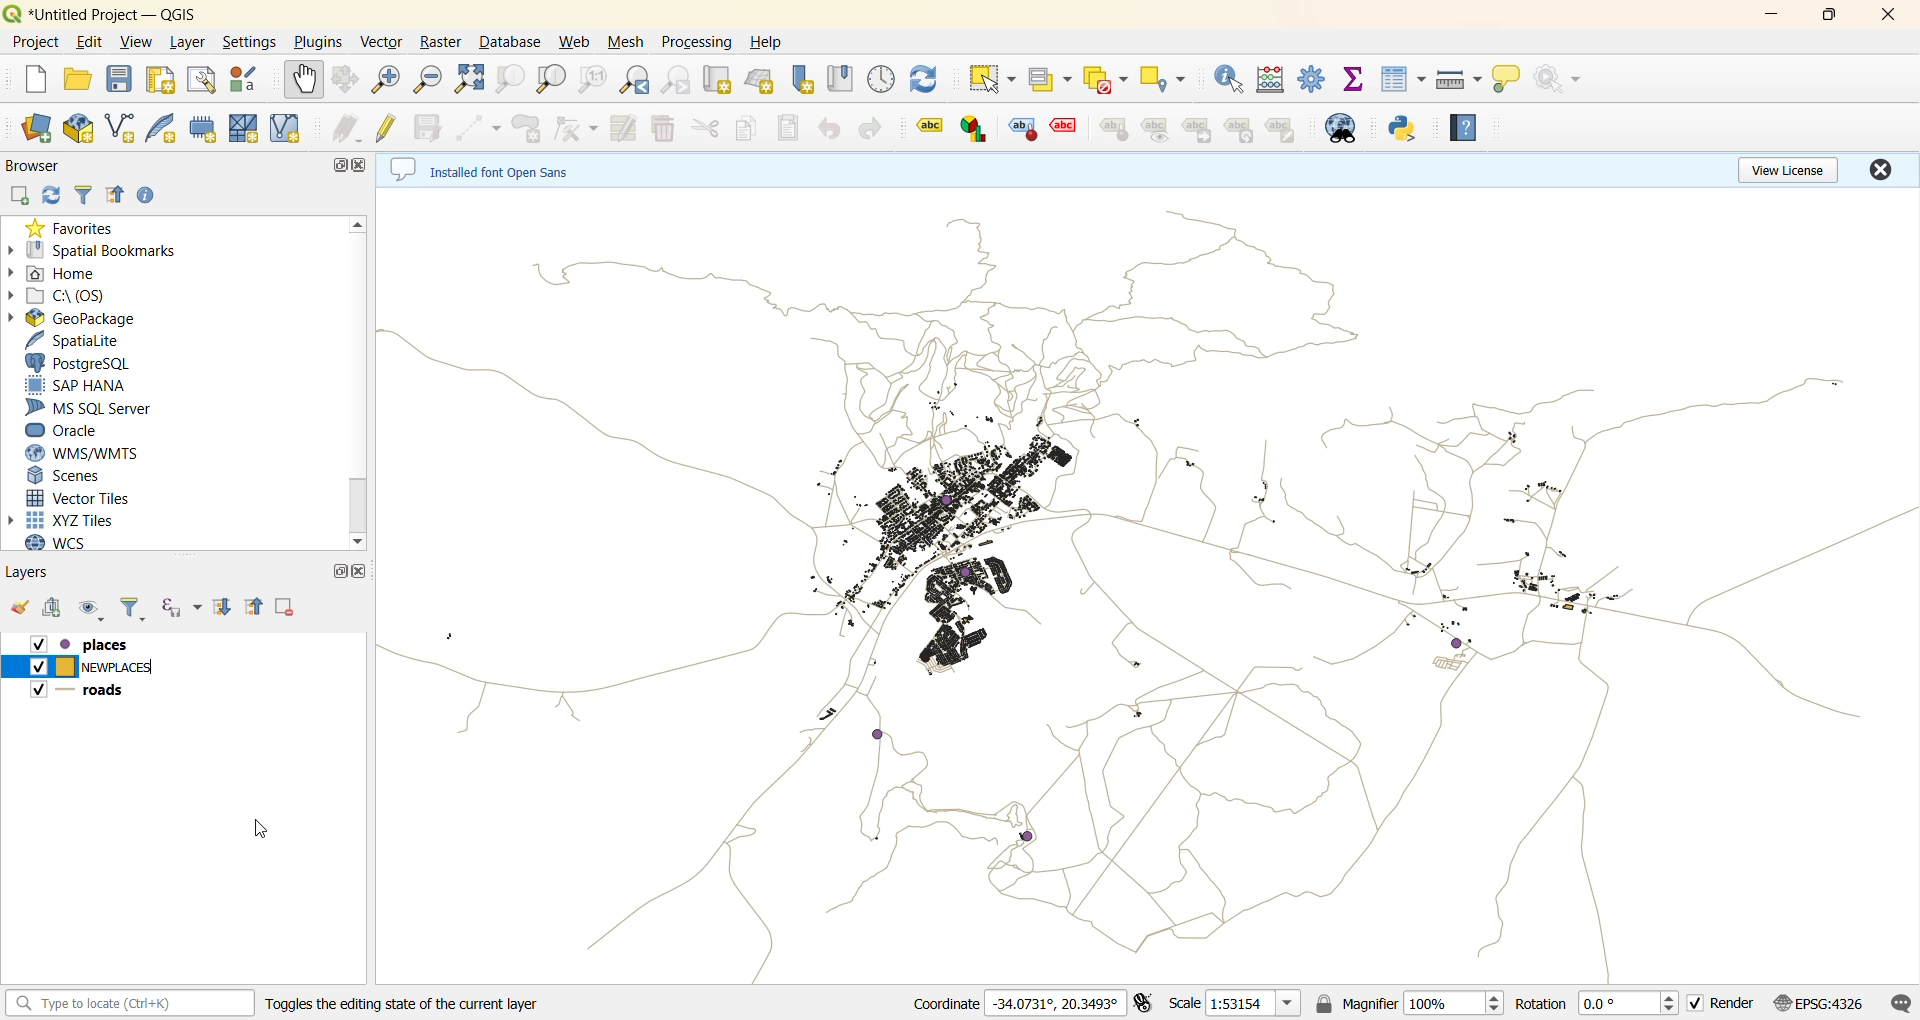 This screenshot has width=1920, height=1020. Describe the element at coordinates (724, 80) in the screenshot. I see `new map view` at that location.